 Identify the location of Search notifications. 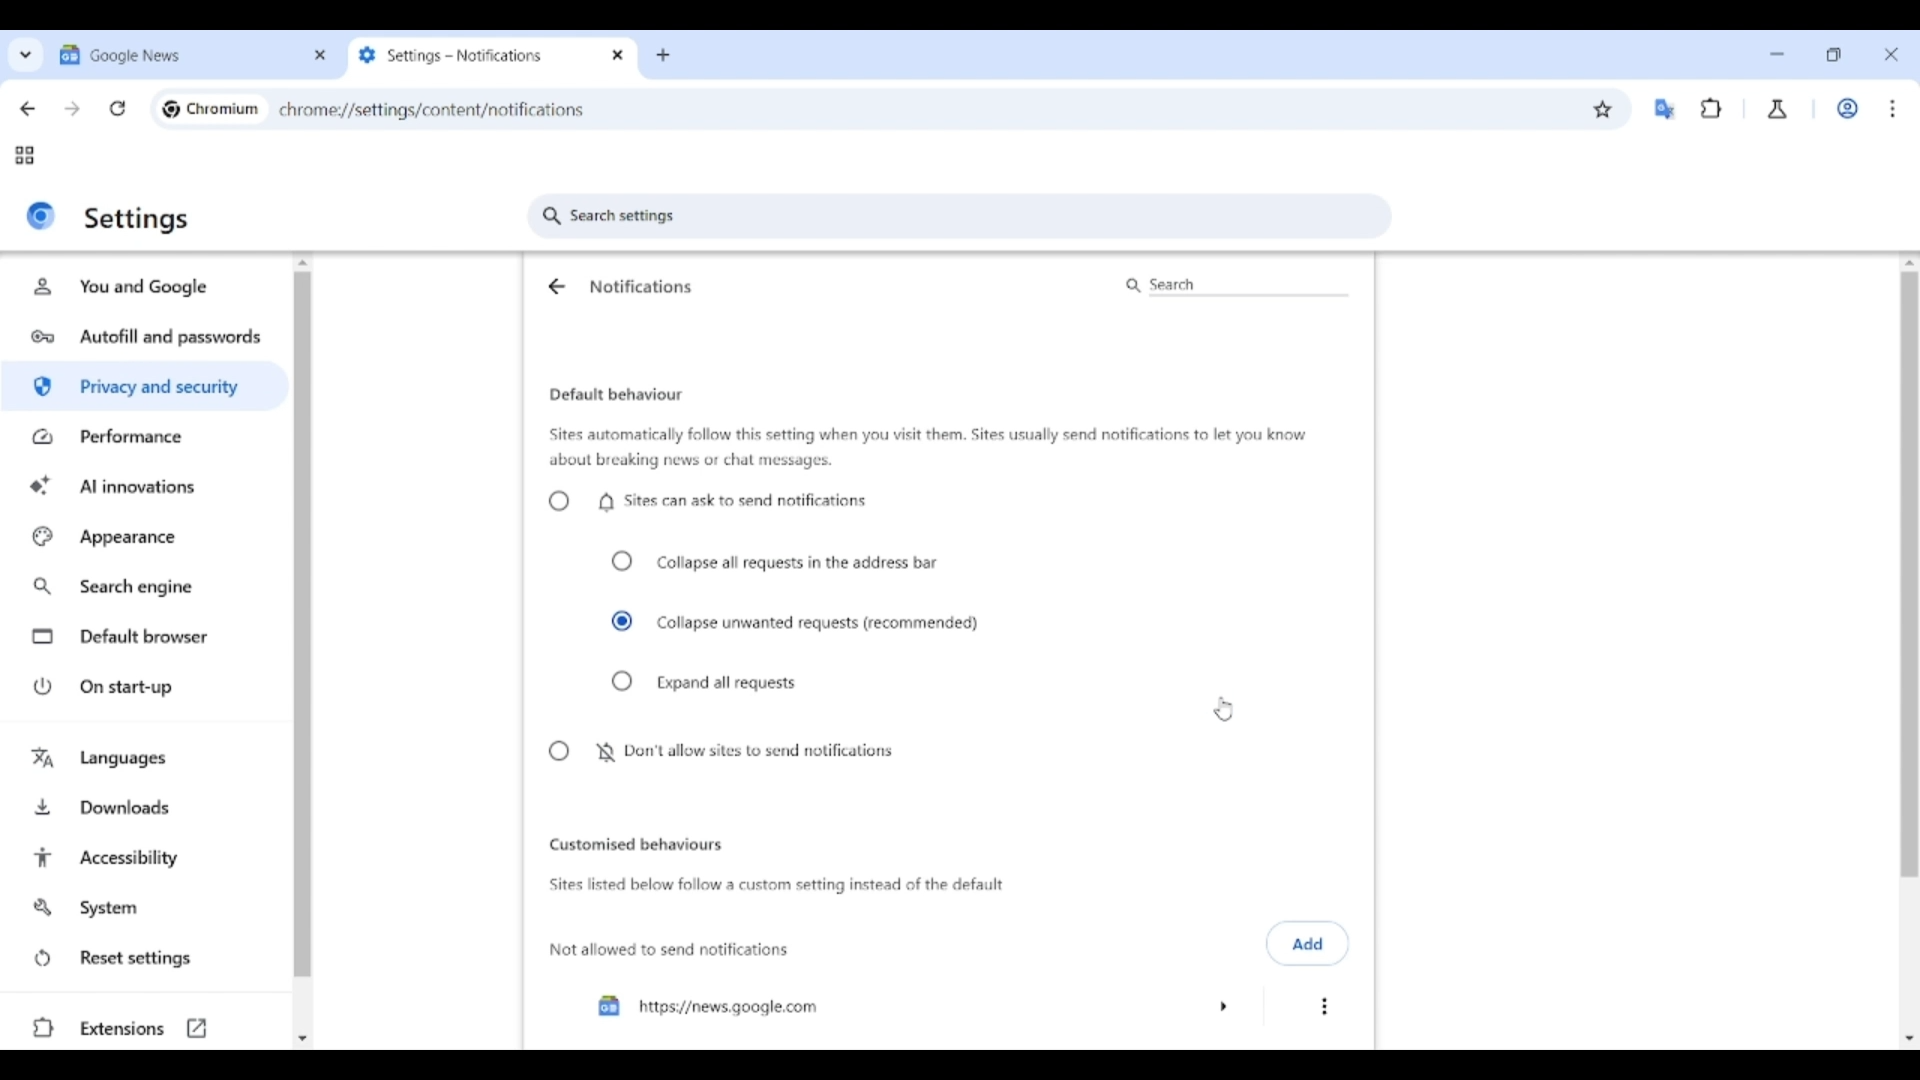
(1234, 285).